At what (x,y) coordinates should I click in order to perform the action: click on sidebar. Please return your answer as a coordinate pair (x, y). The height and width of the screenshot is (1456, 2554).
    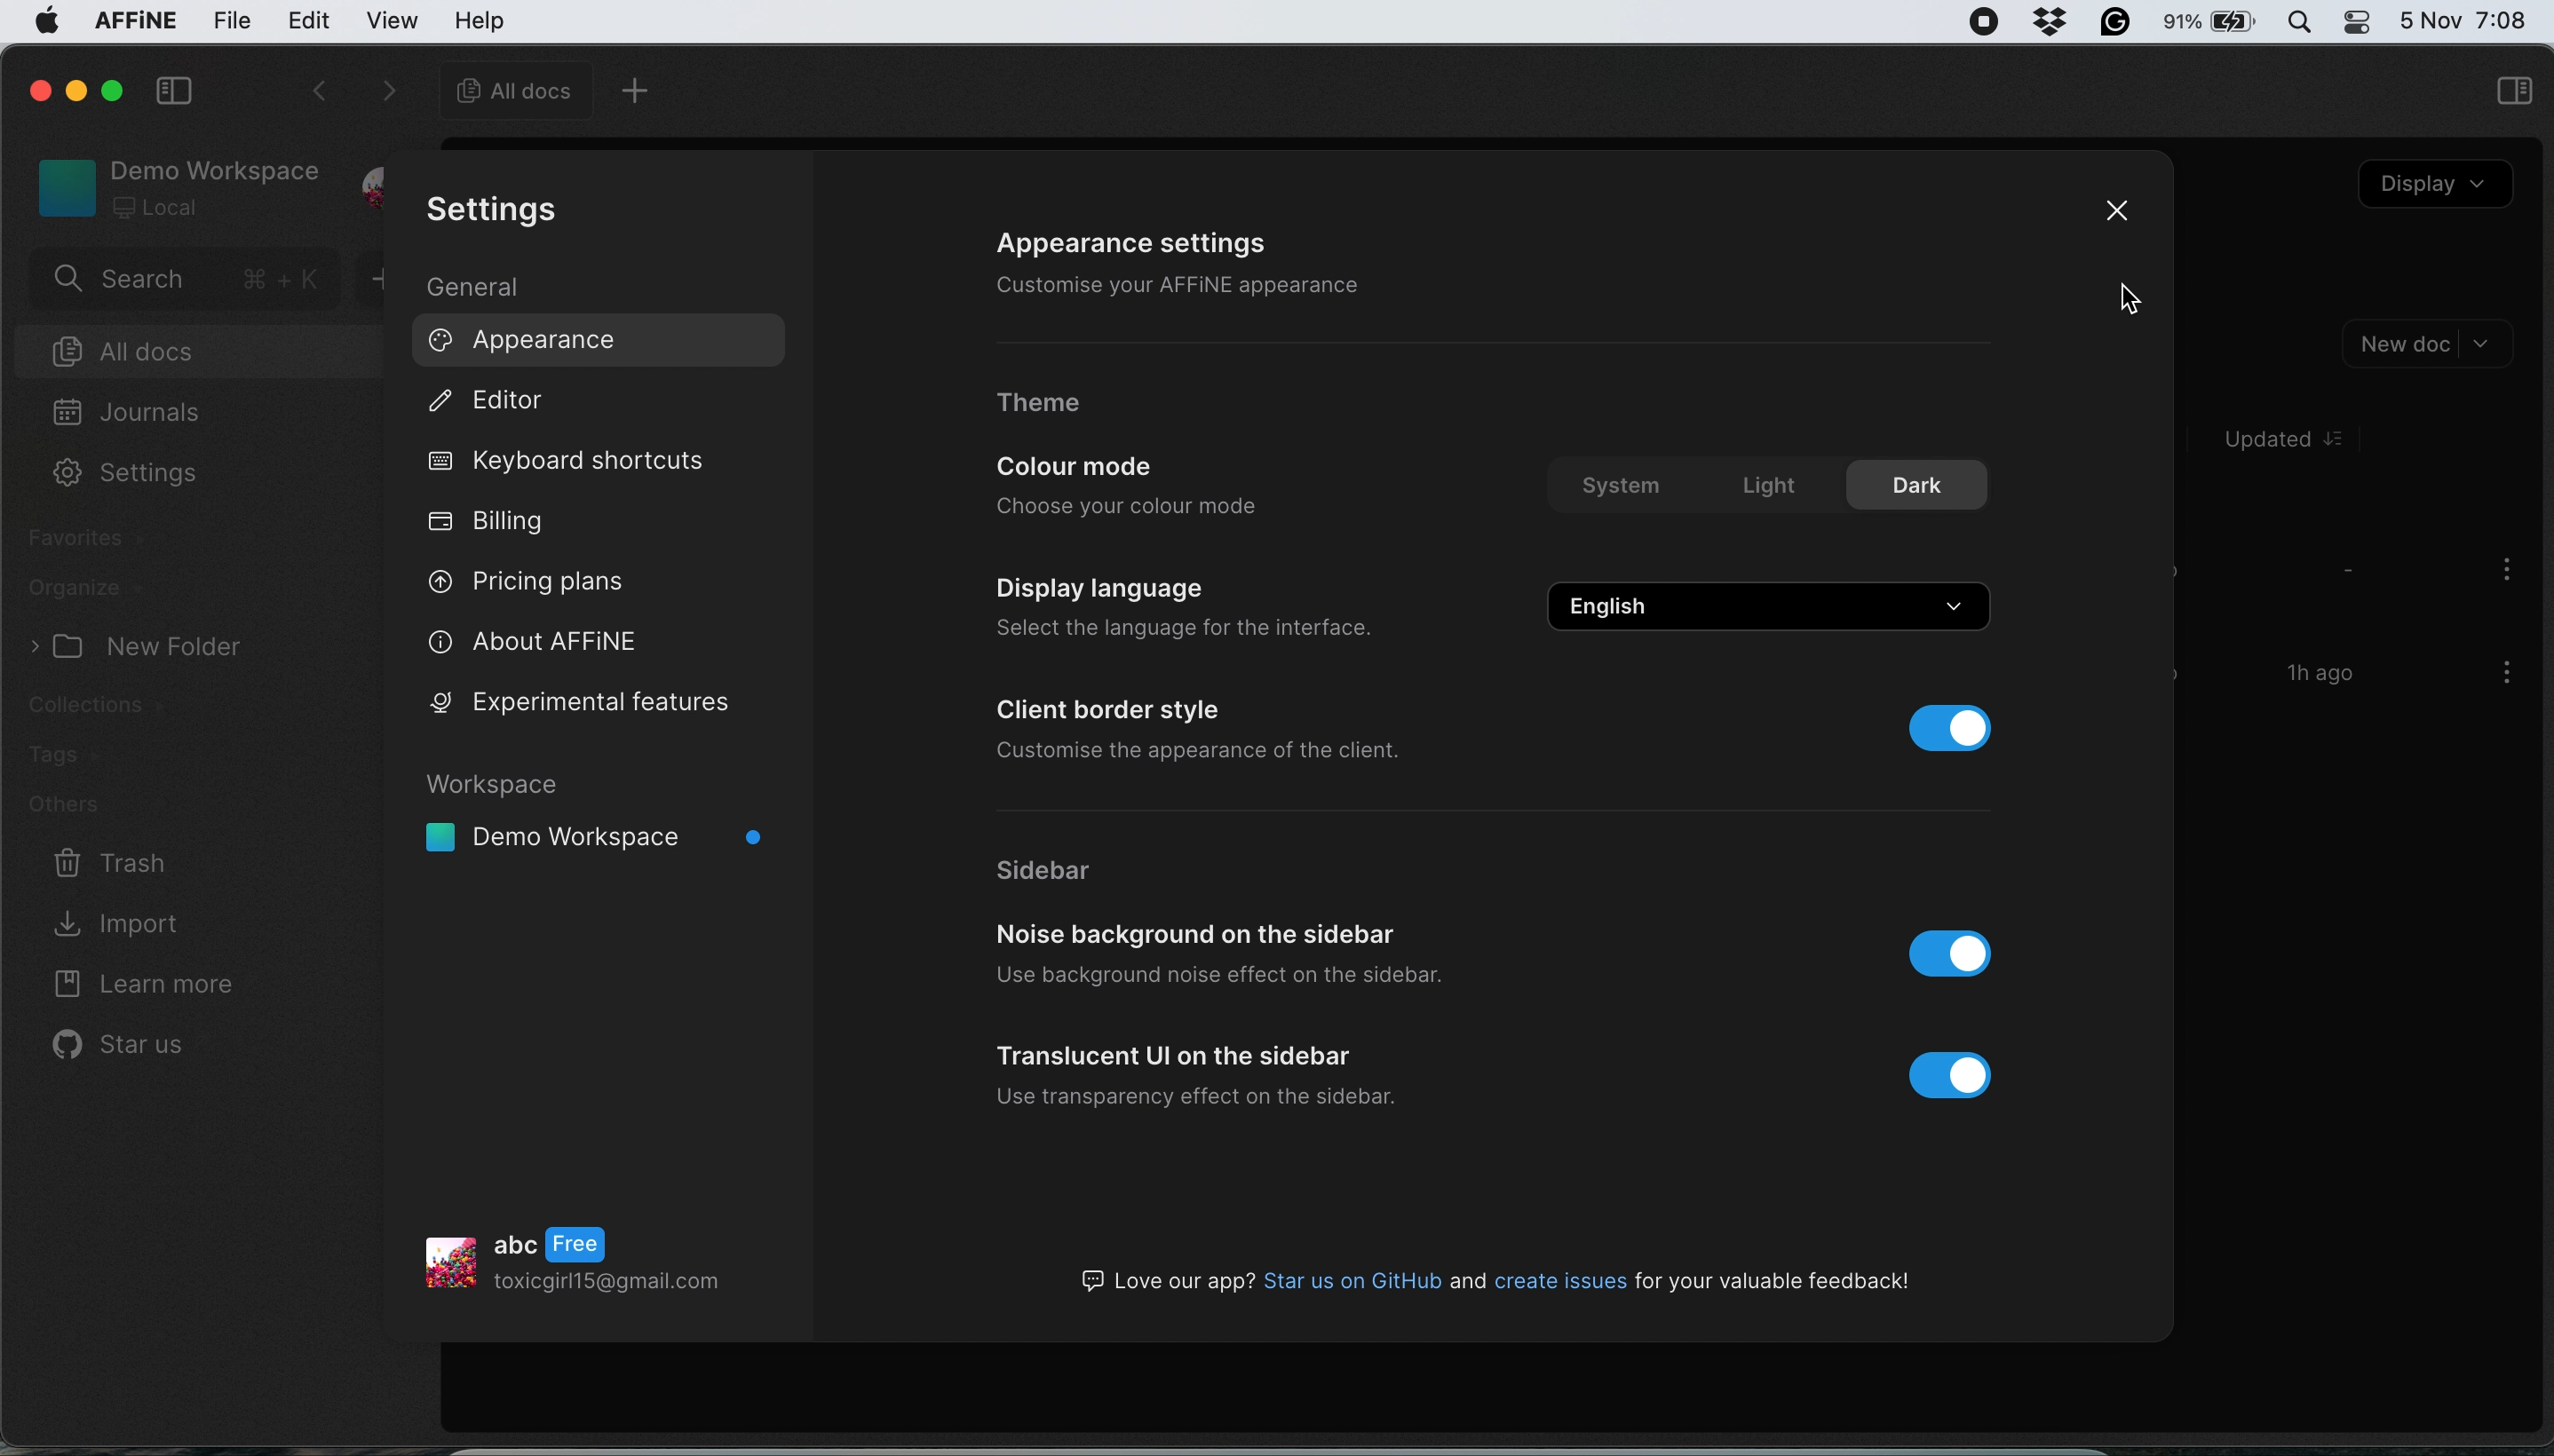
    Looking at the image, I should click on (2511, 88).